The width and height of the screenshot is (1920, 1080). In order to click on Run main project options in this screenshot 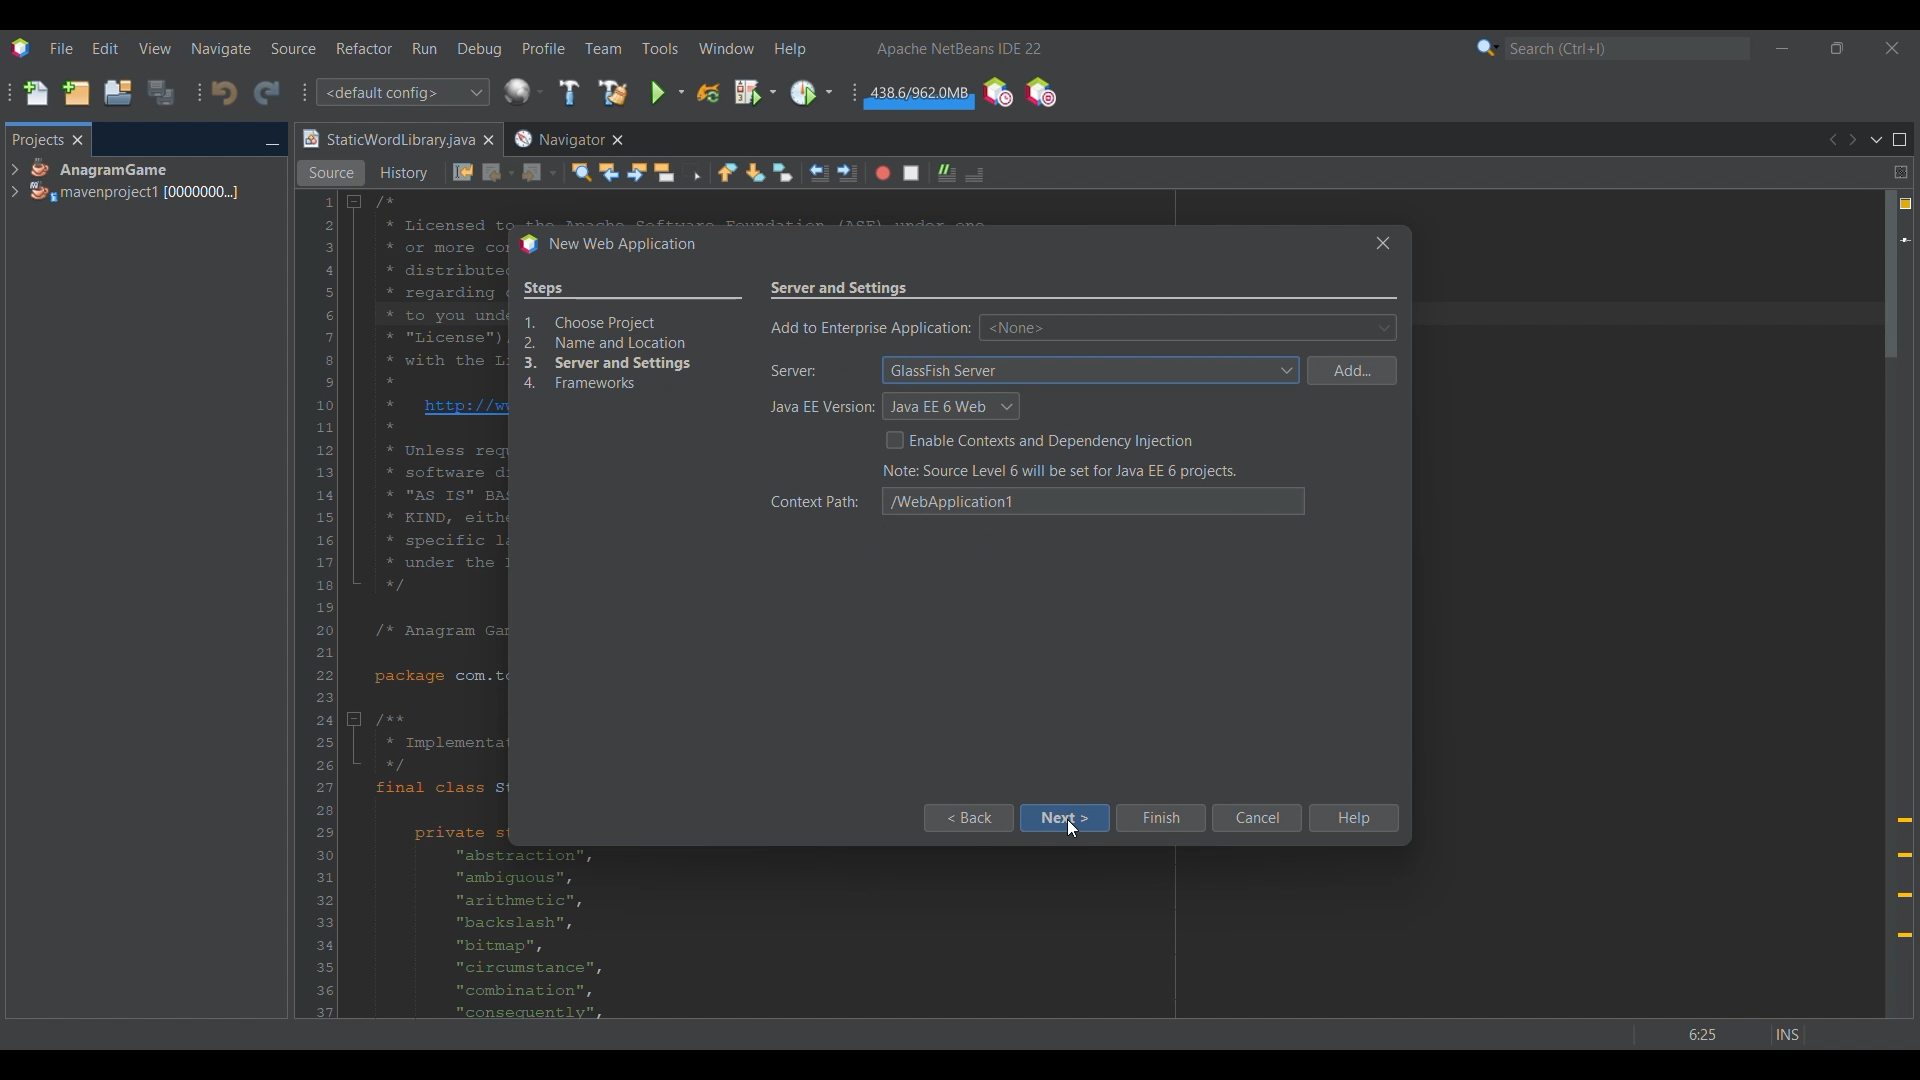, I will do `click(668, 92)`.